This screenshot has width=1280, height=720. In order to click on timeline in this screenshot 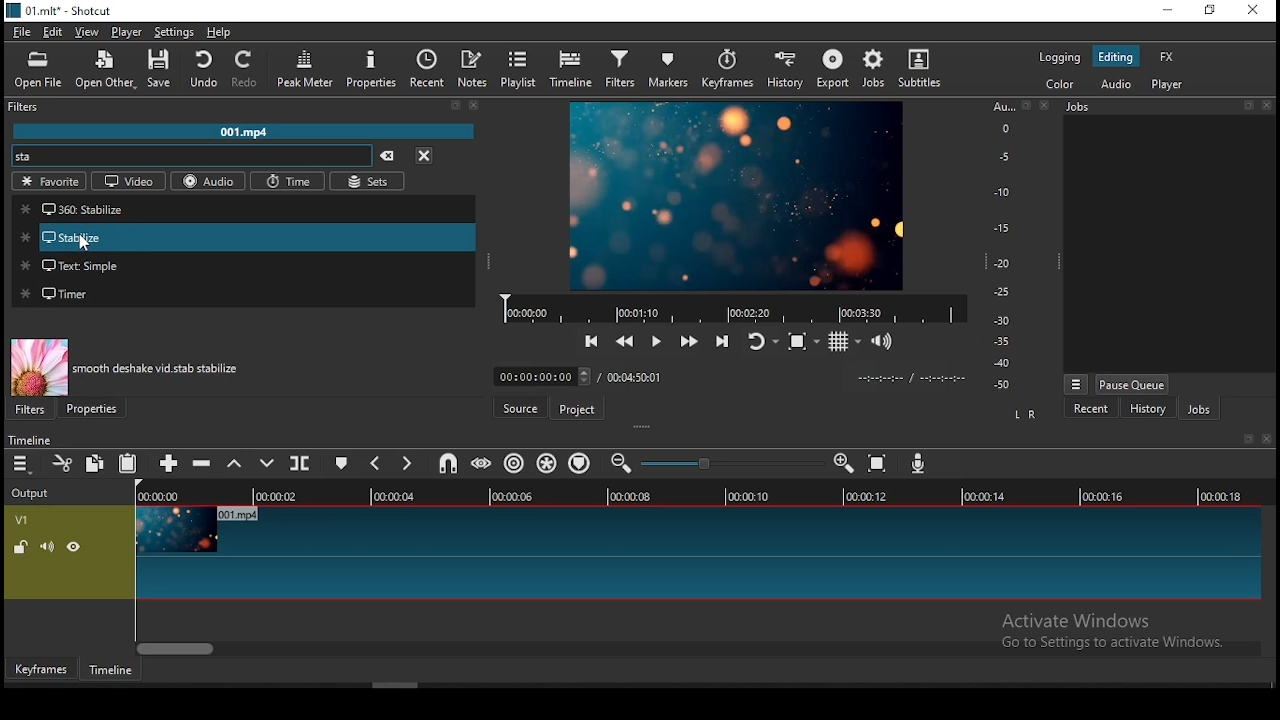, I will do `click(697, 495)`.